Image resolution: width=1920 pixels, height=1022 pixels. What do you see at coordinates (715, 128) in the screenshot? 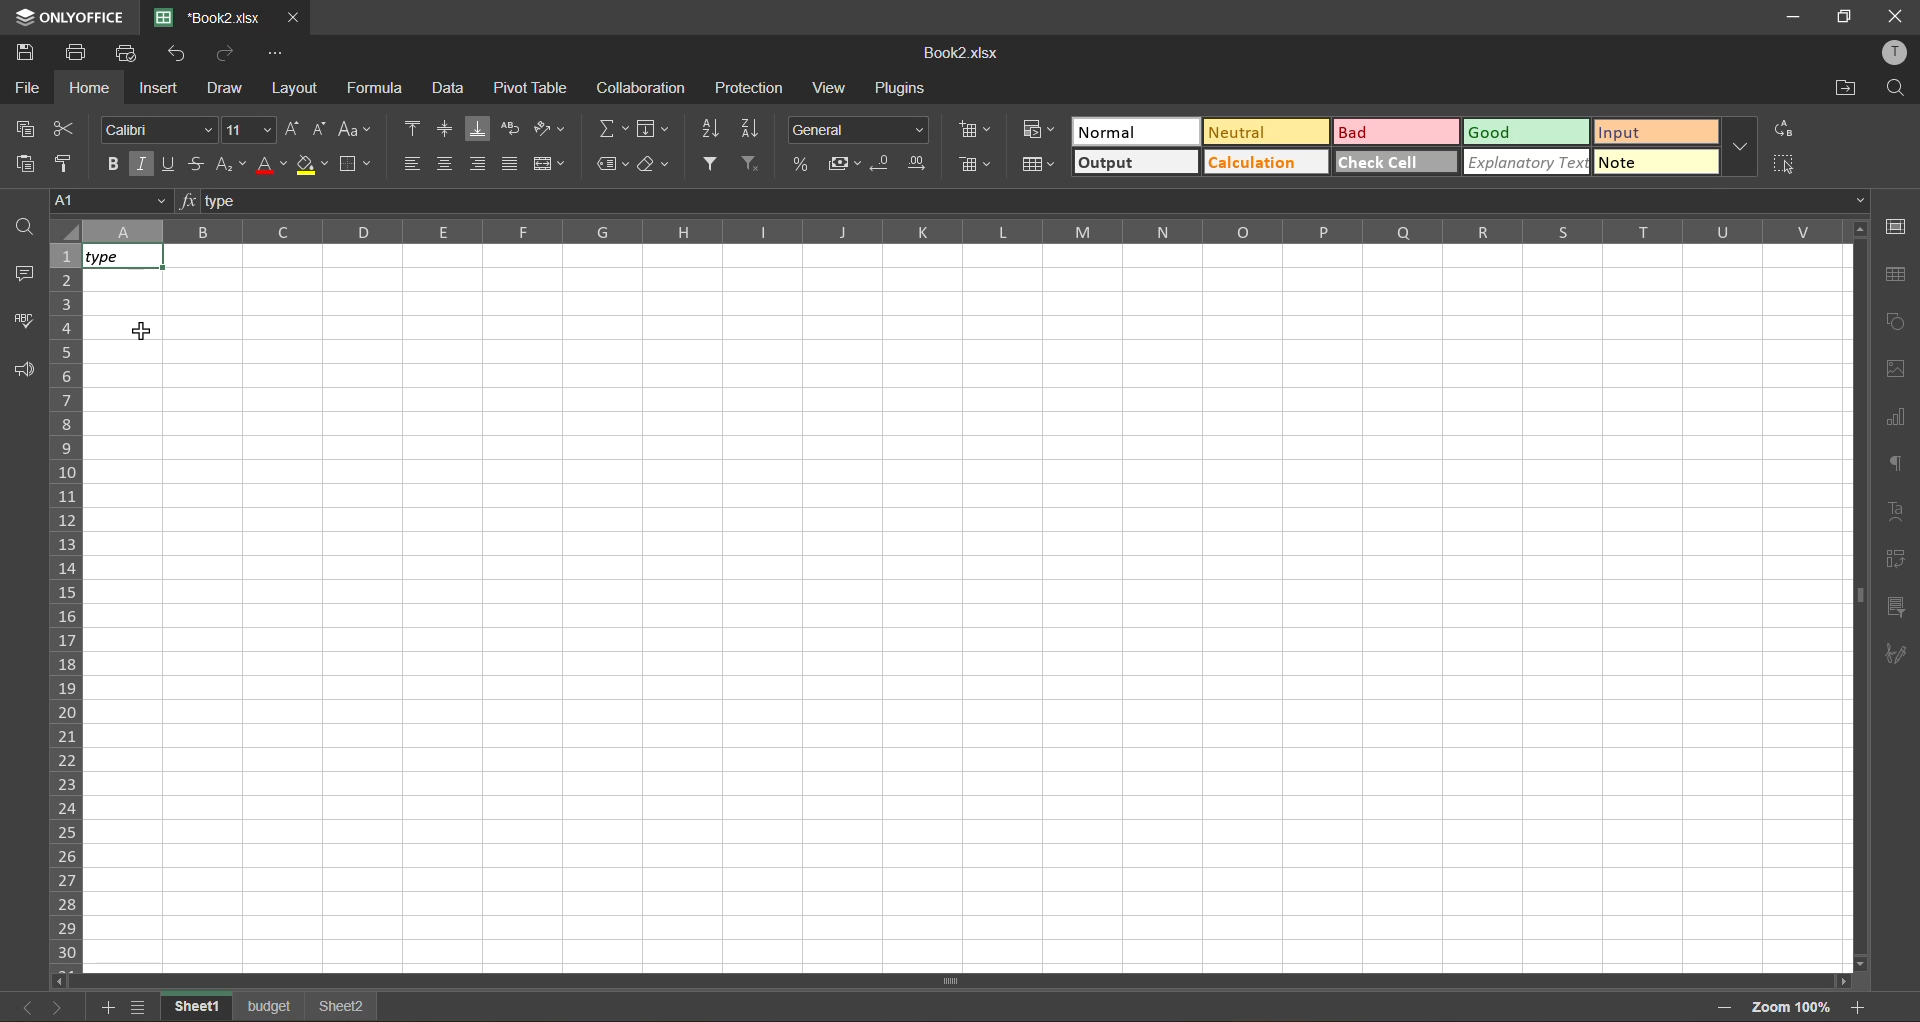
I see `sort ascending` at bounding box center [715, 128].